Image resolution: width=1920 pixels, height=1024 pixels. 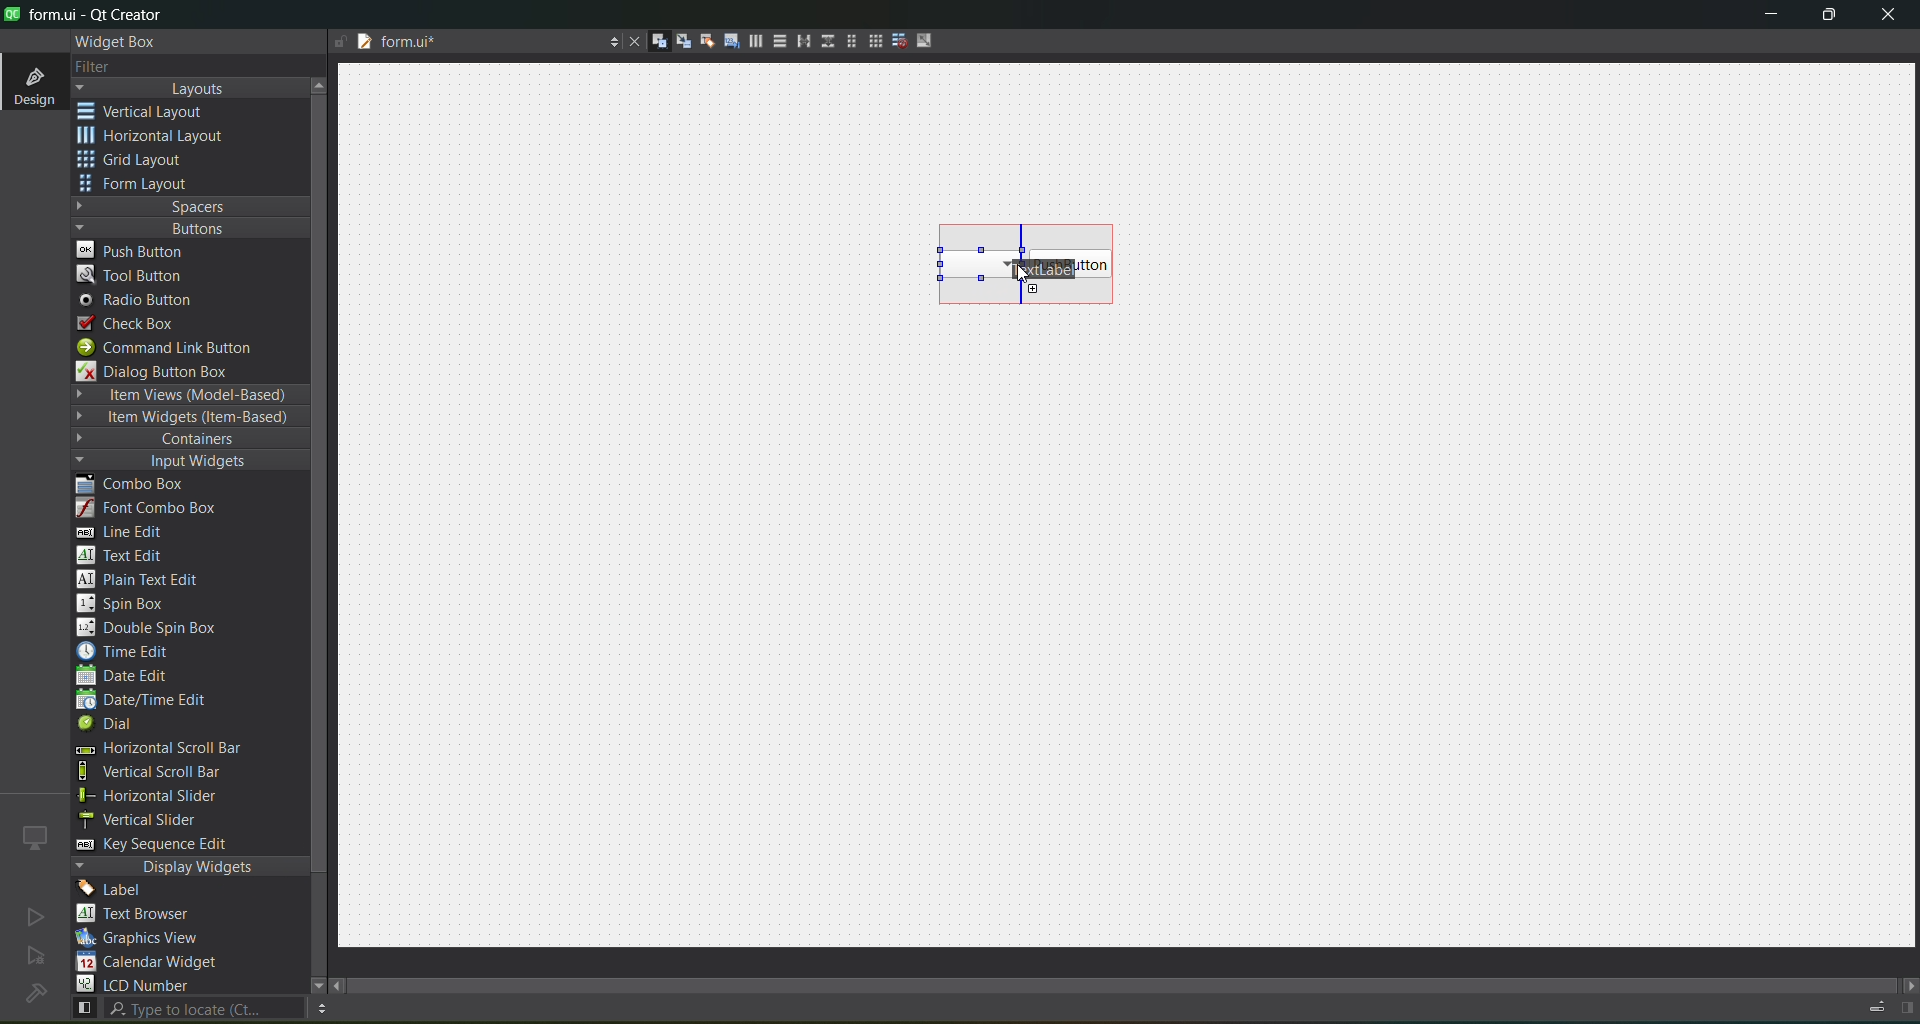 I want to click on item views, so click(x=188, y=396).